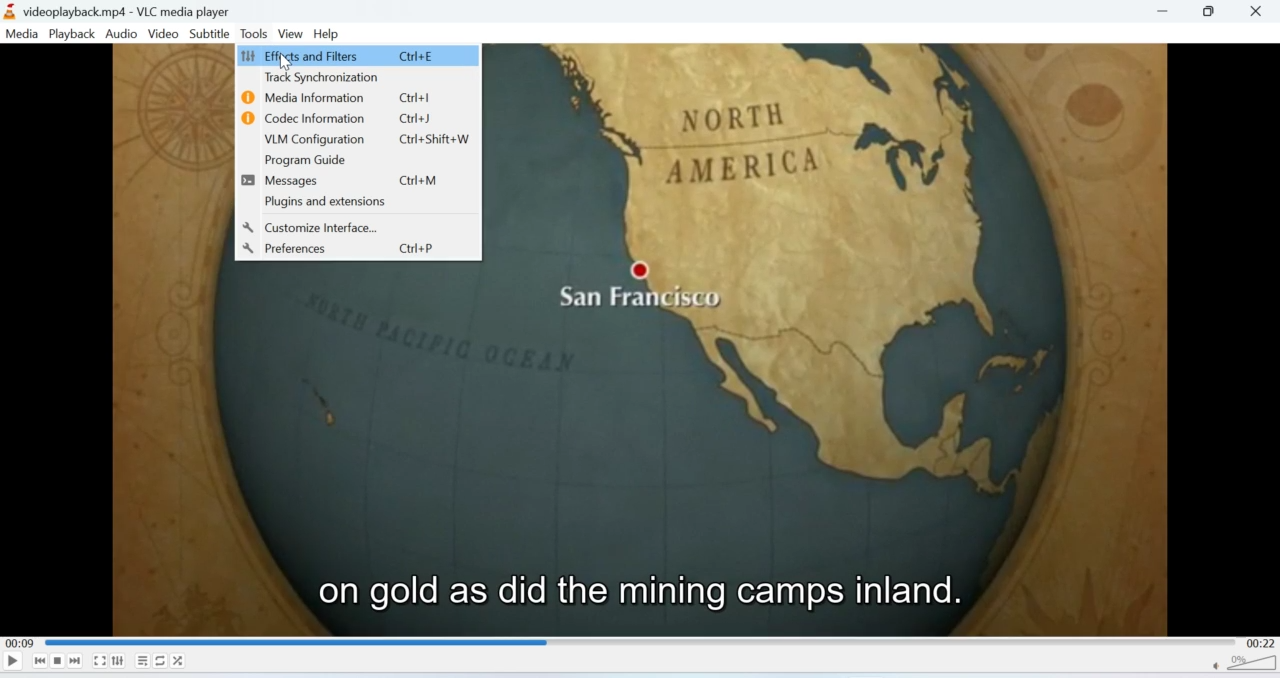  Describe the element at coordinates (291, 34) in the screenshot. I see `View` at that location.